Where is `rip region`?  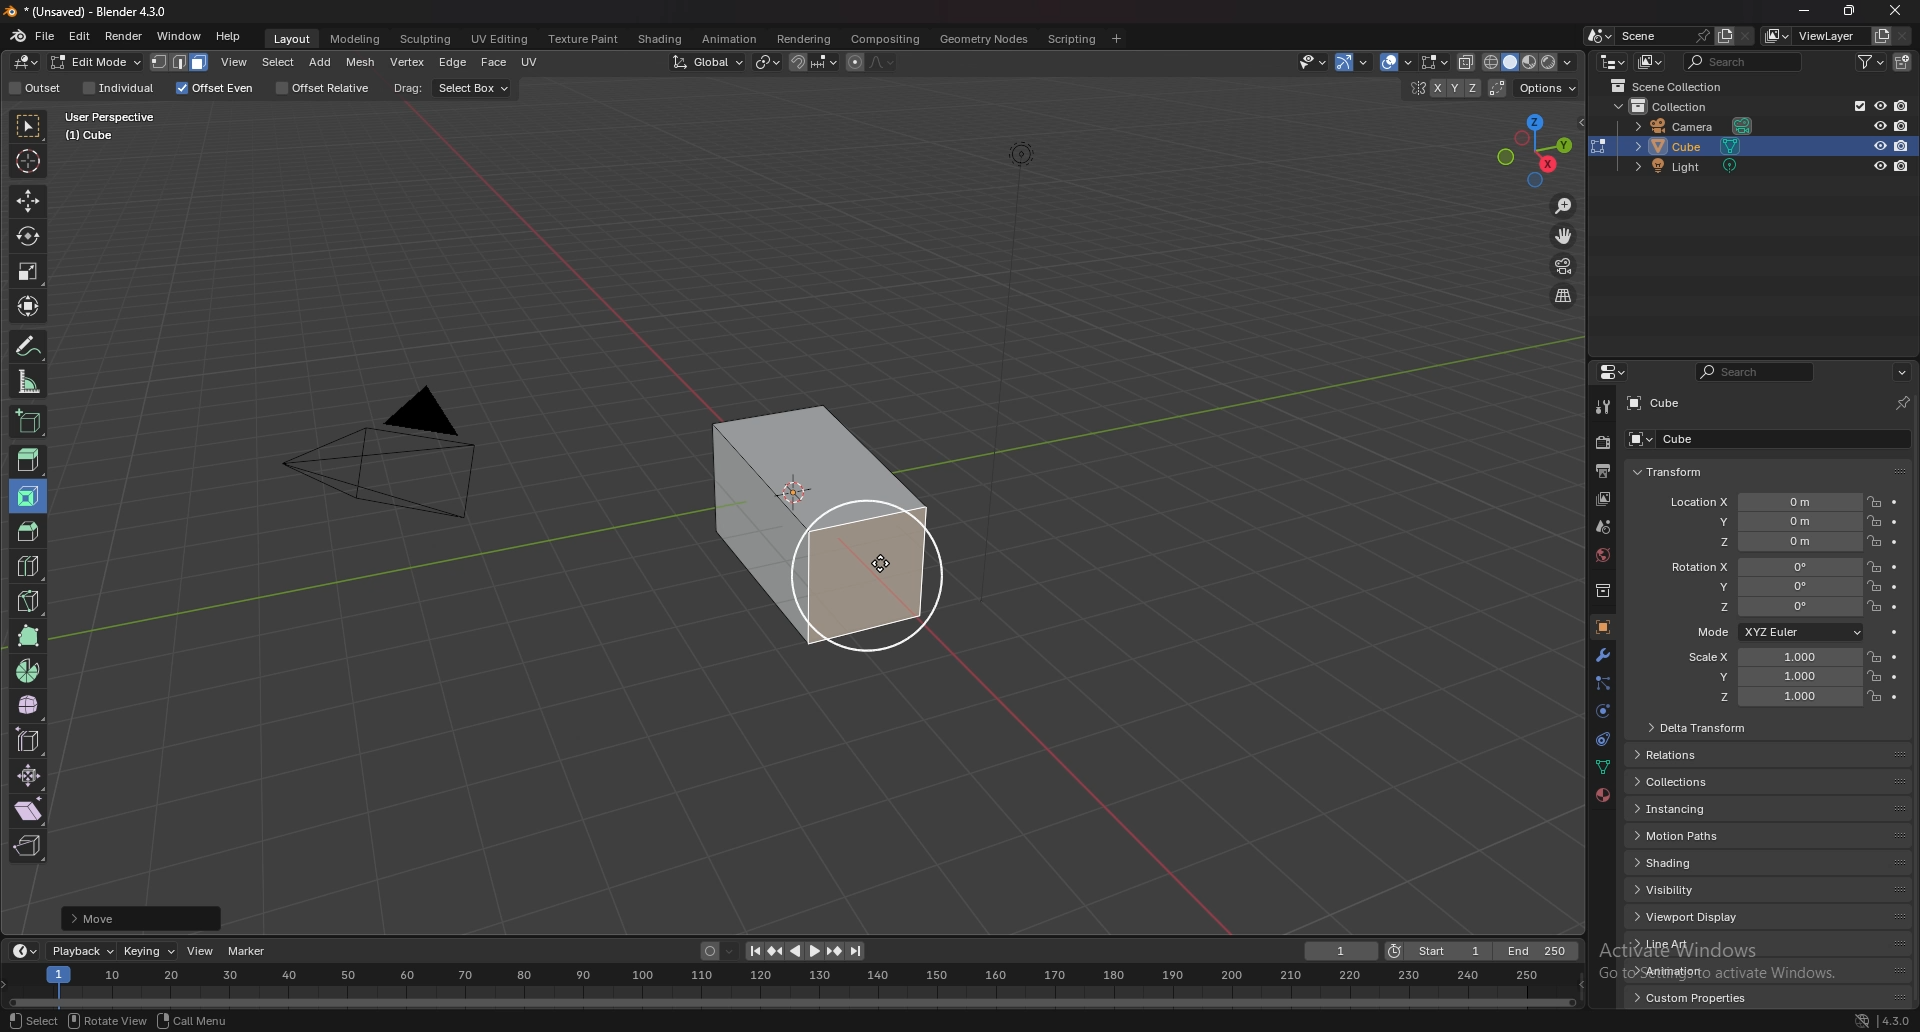 rip region is located at coordinates (27, 846).